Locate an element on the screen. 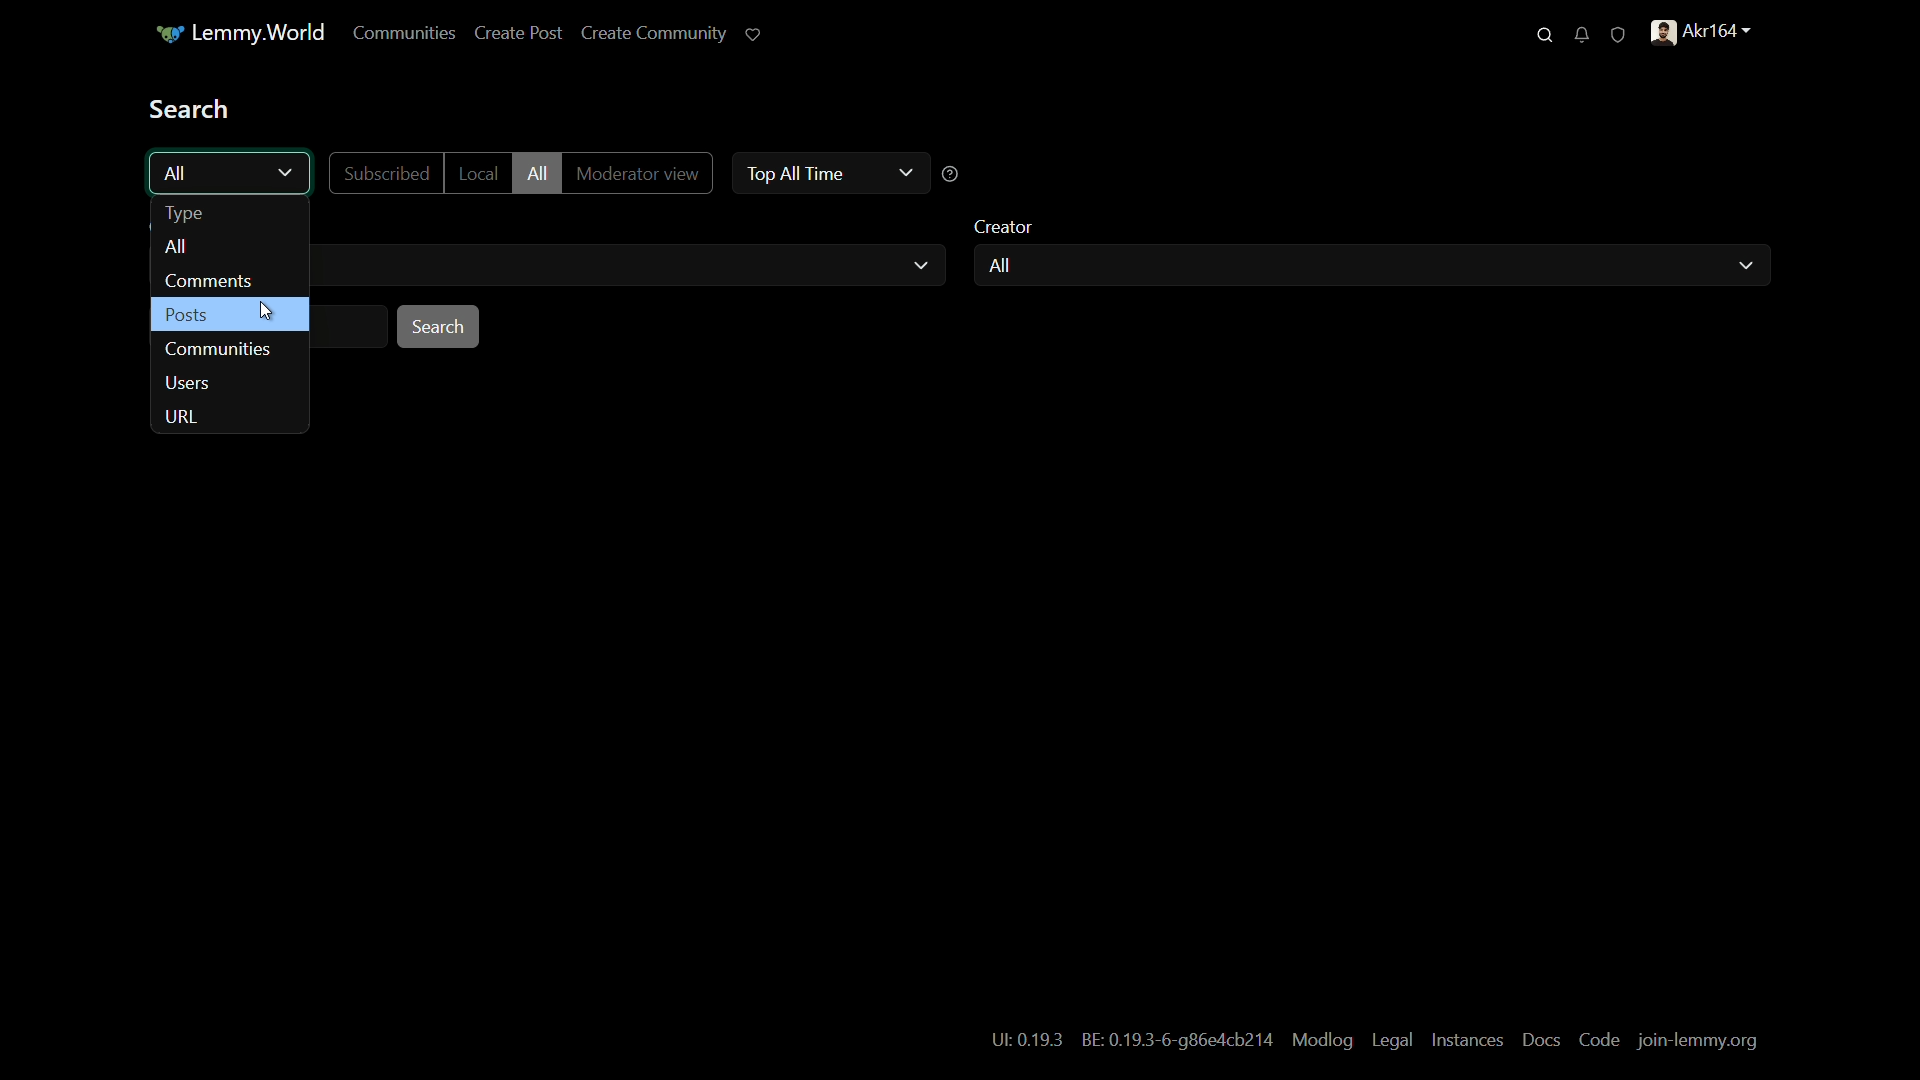 The width and height of the screenshot is (1920, 1080). unread reports is located at coordinates (1618, 33).